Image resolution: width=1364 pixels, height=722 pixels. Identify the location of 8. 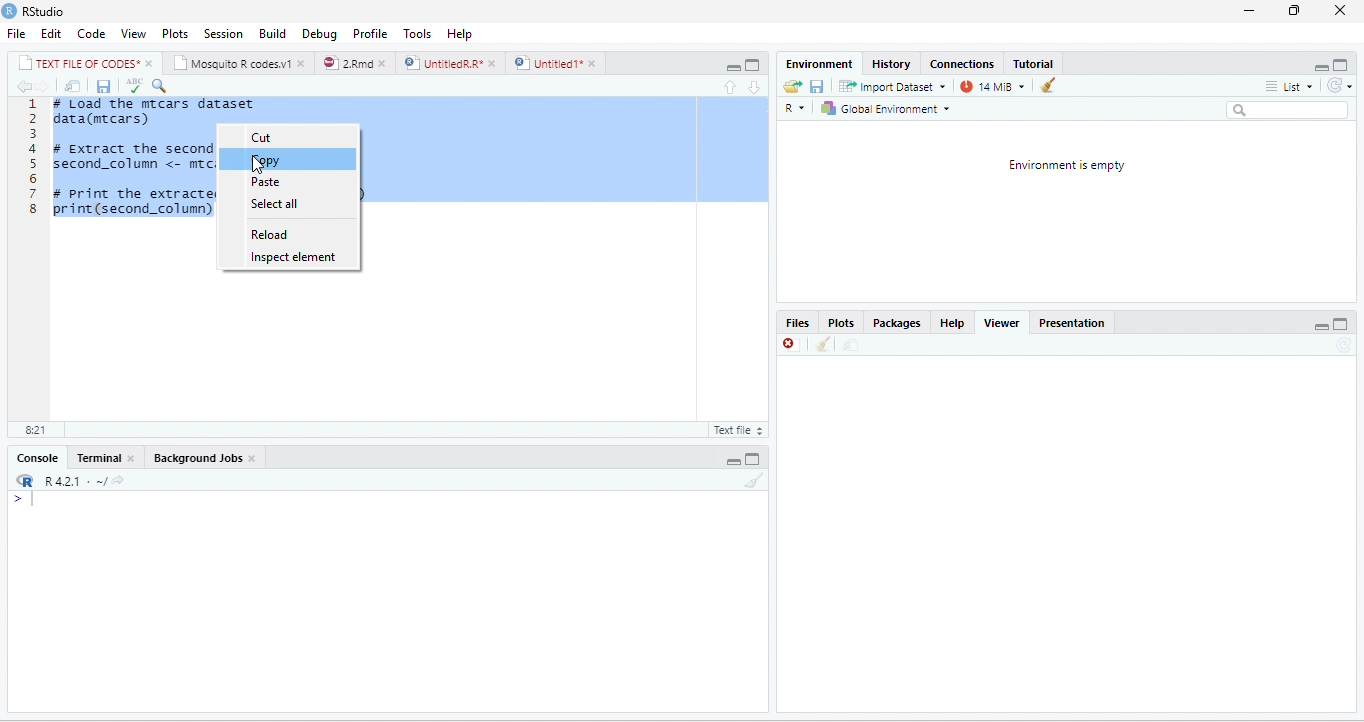
(32, 209).